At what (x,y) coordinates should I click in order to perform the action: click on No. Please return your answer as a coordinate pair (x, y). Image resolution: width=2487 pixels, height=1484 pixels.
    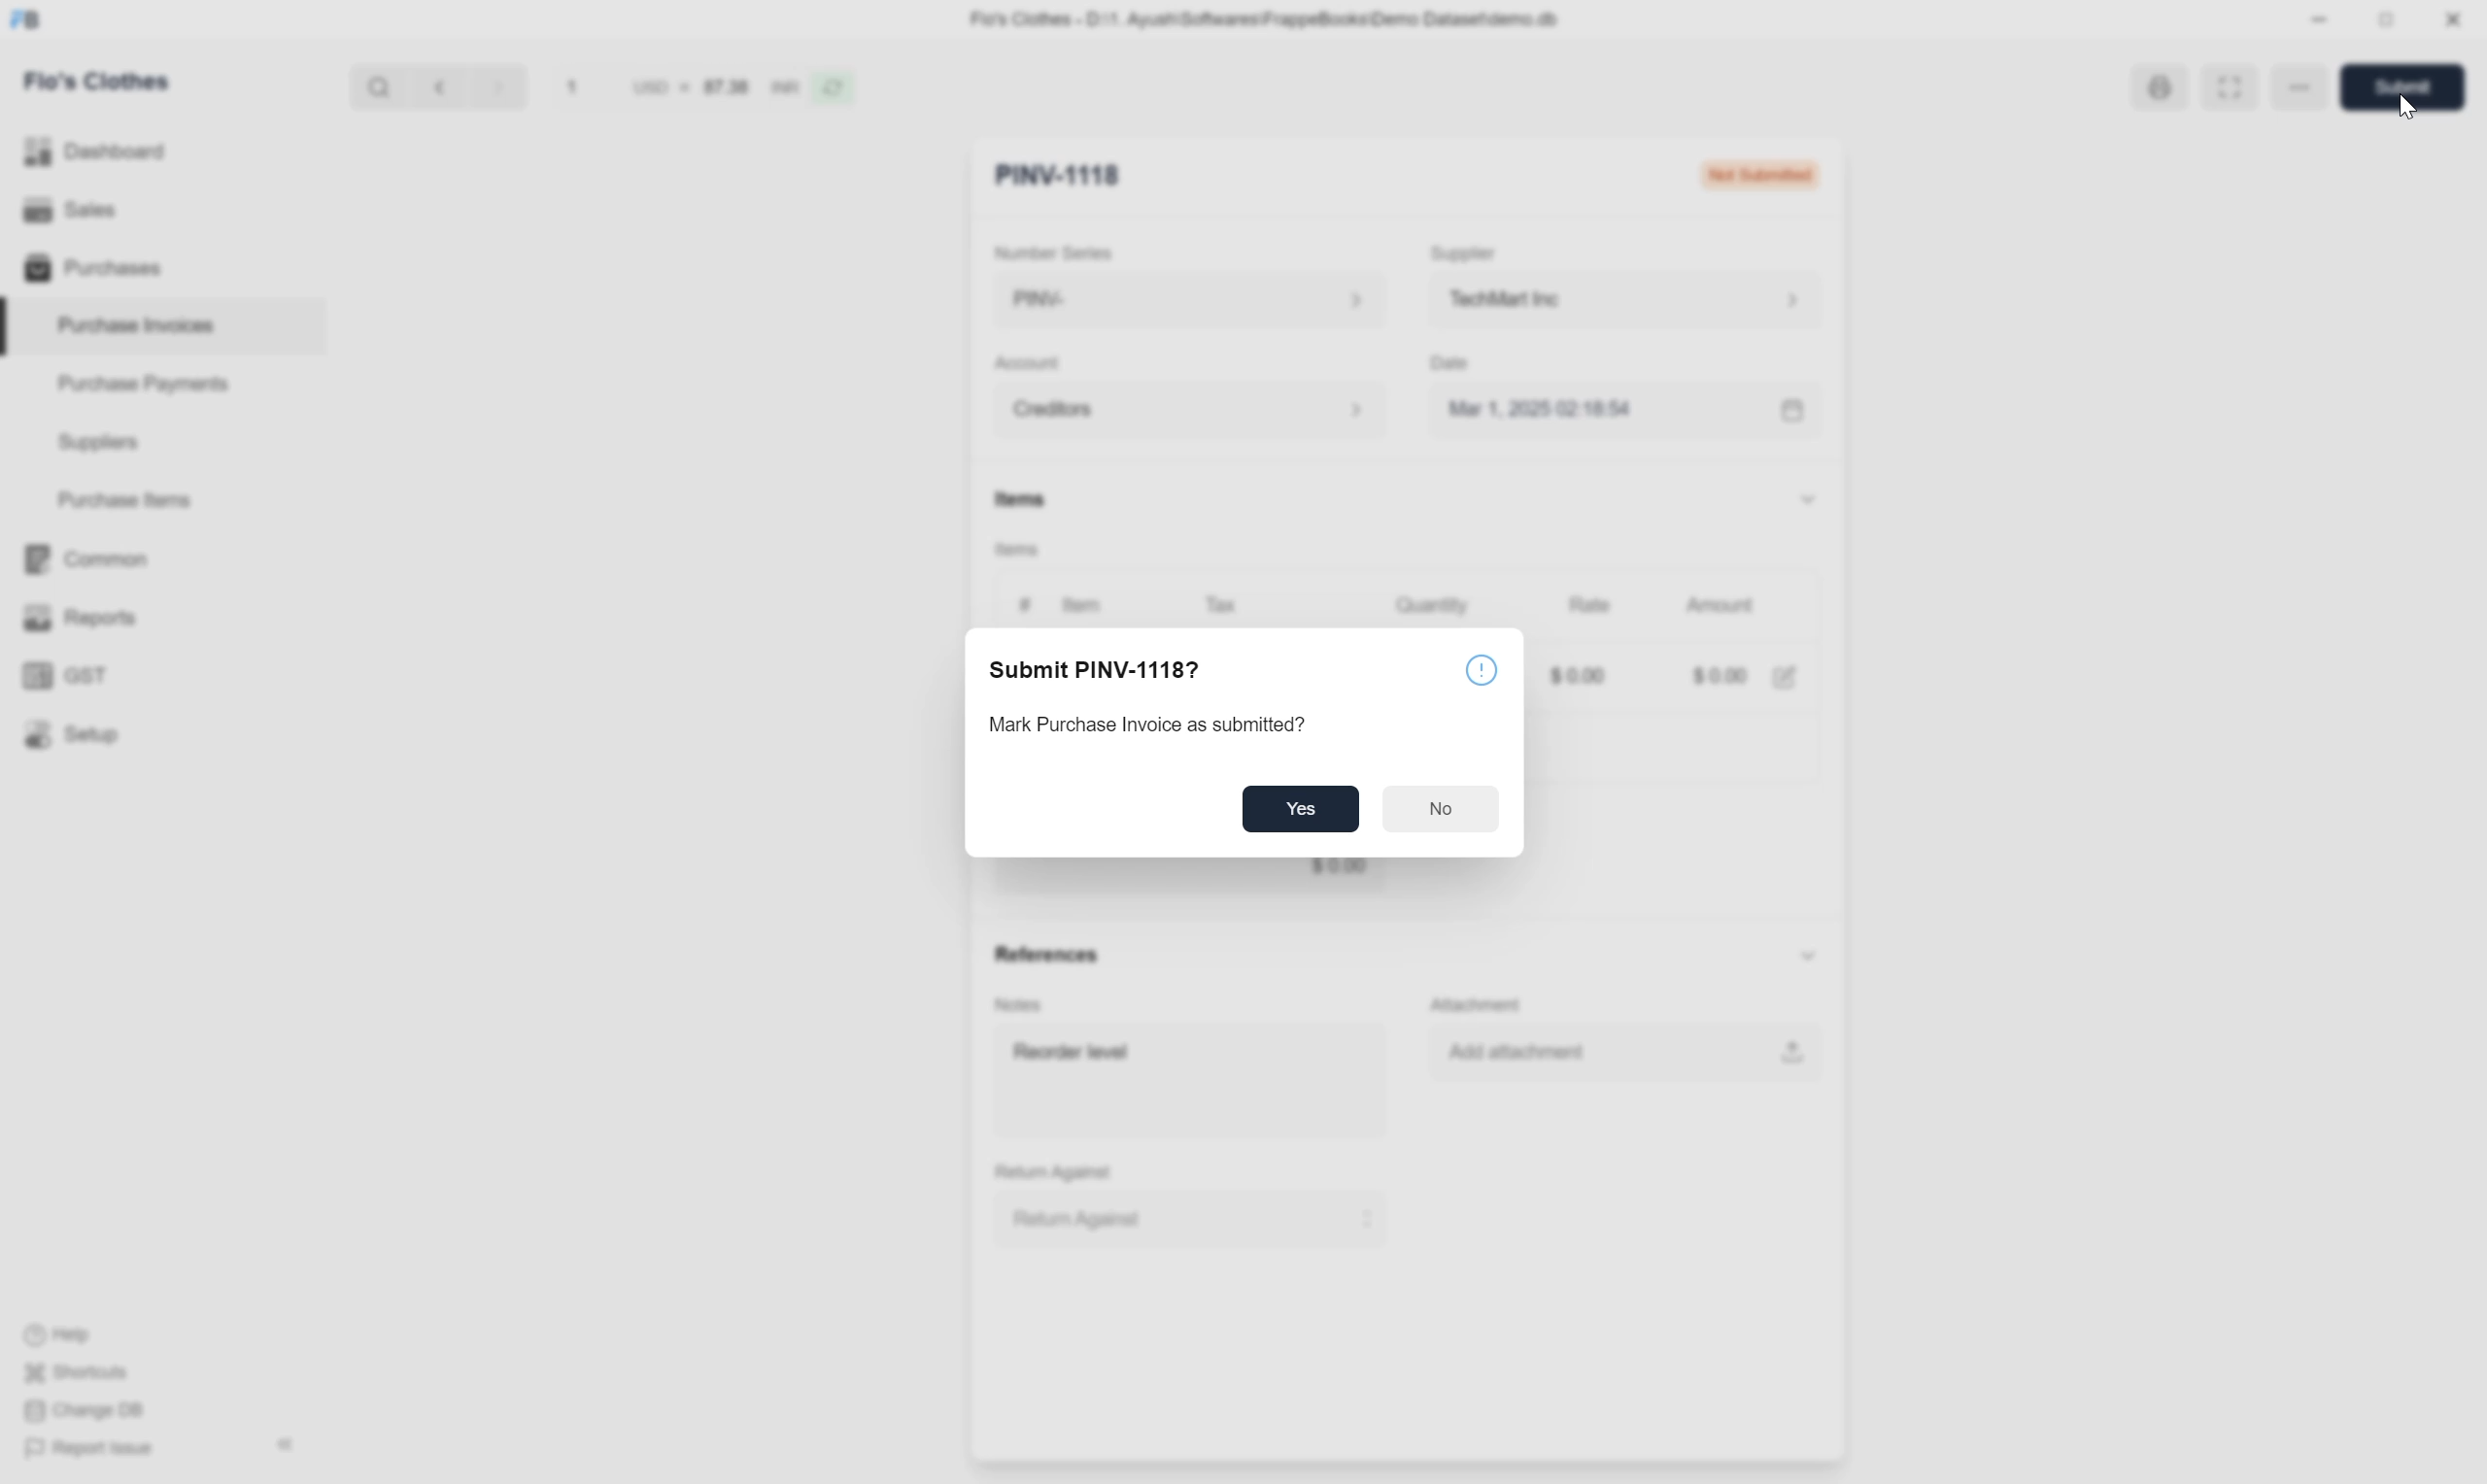
    Looking at the image, I should click on (1441, 807).